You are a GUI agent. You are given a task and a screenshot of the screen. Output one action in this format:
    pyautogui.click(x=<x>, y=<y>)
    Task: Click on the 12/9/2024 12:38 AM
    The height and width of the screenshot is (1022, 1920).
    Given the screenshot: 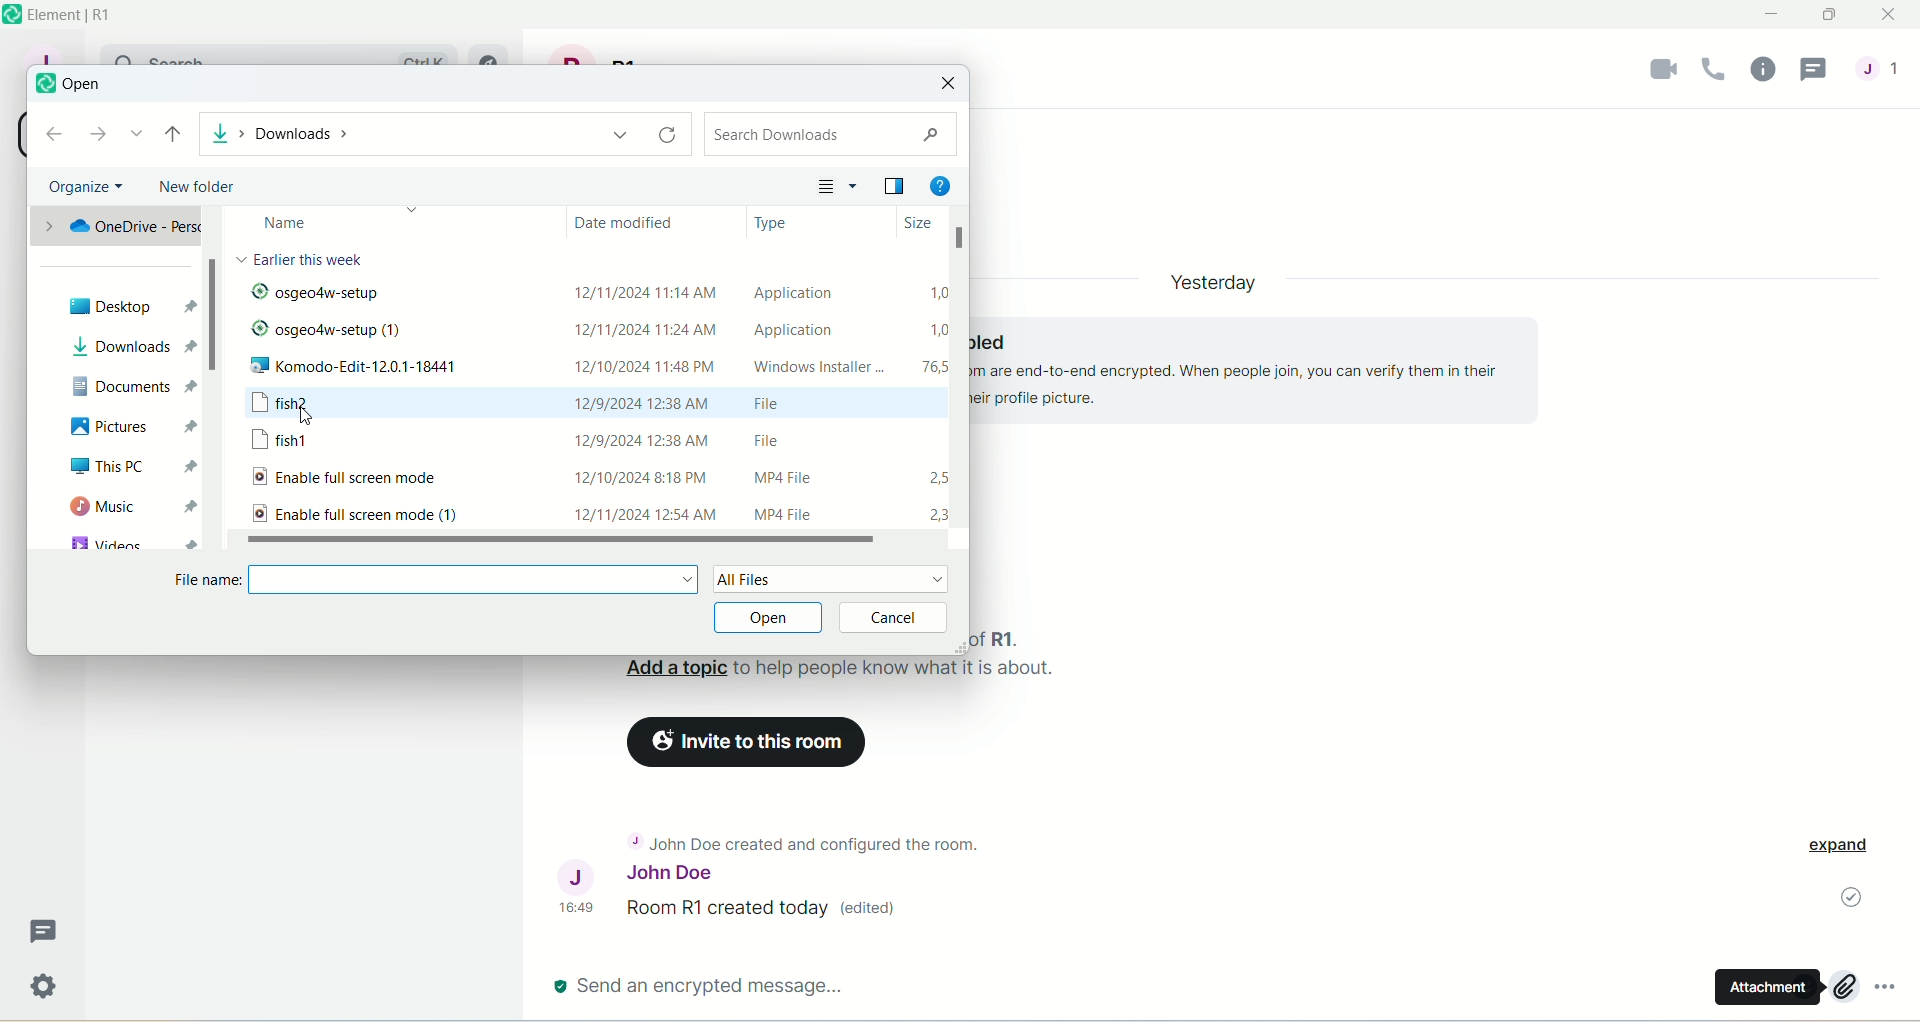 What is the action you would take?
    pyautogui.click(x=643, y=402)
    